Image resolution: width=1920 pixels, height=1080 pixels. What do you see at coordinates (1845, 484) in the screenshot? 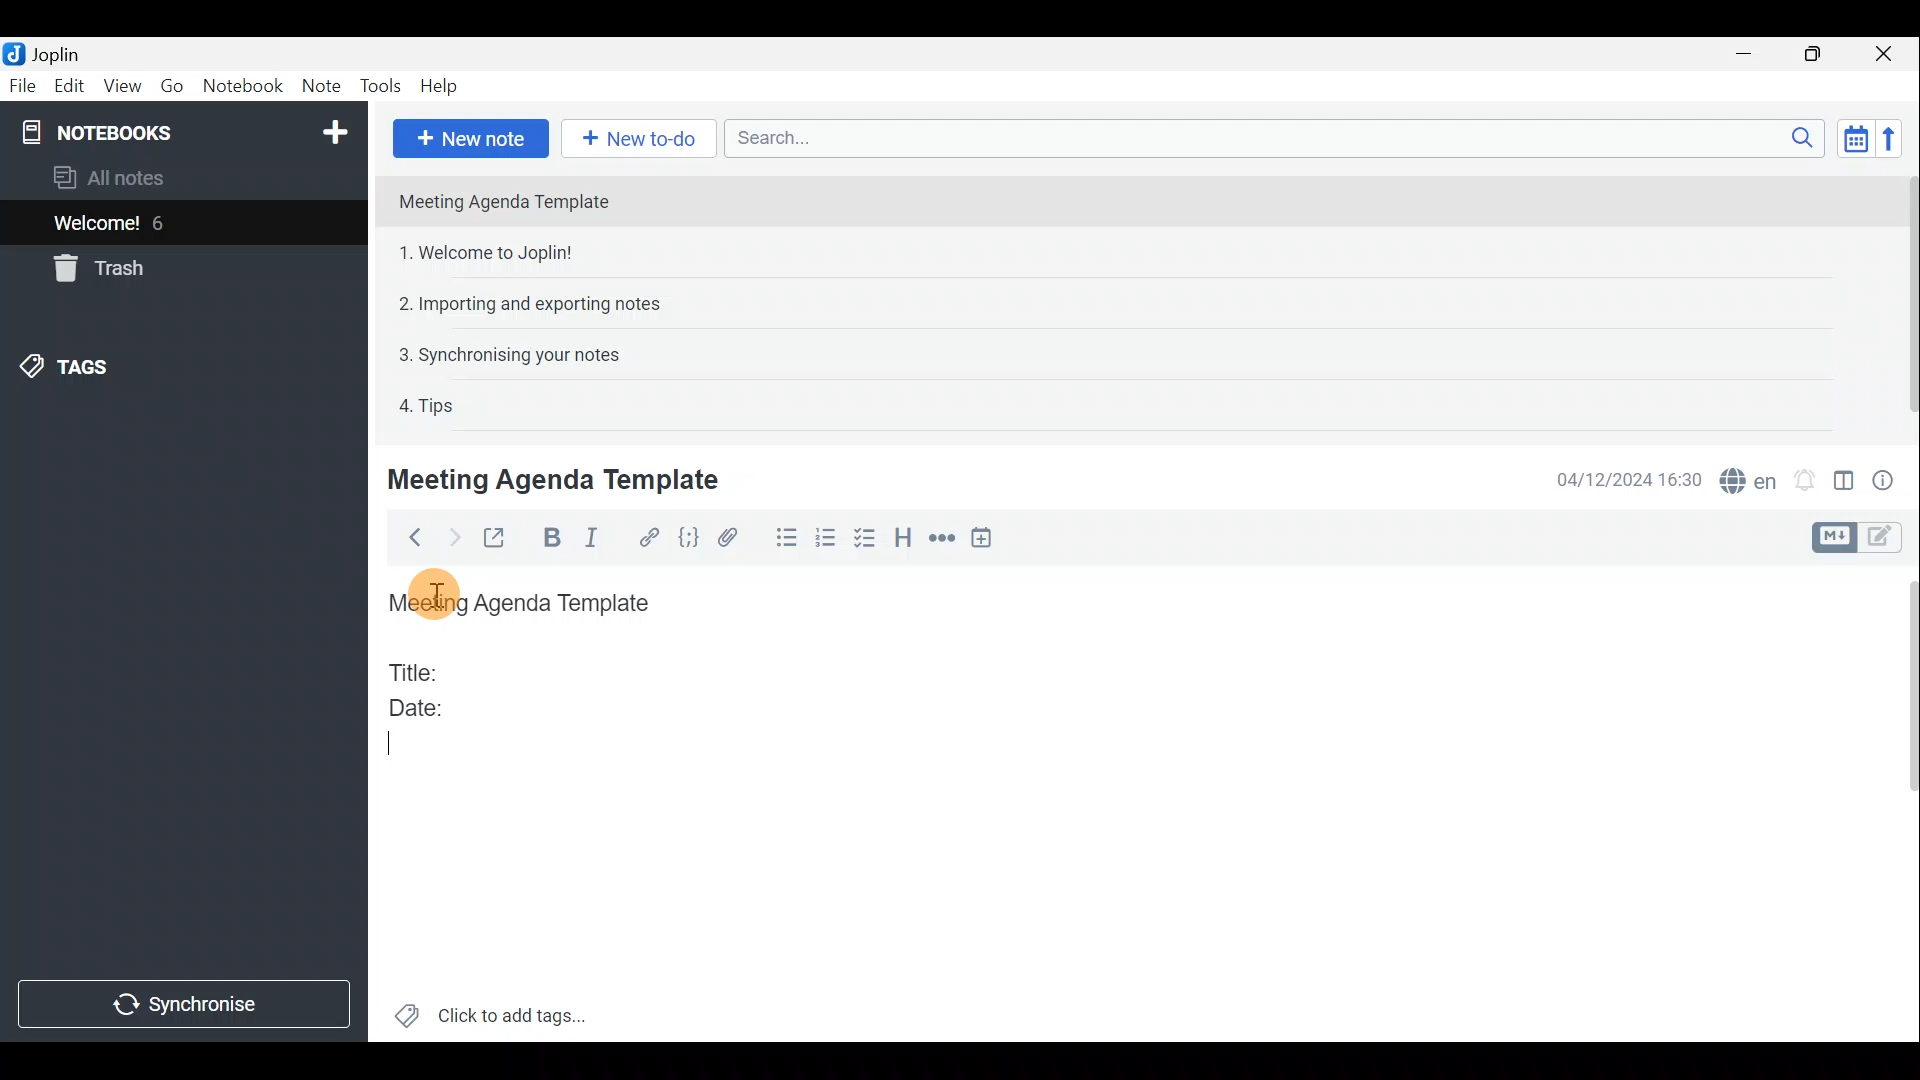
I see `Toggle editor layout` at bounding box center [1845, 484].